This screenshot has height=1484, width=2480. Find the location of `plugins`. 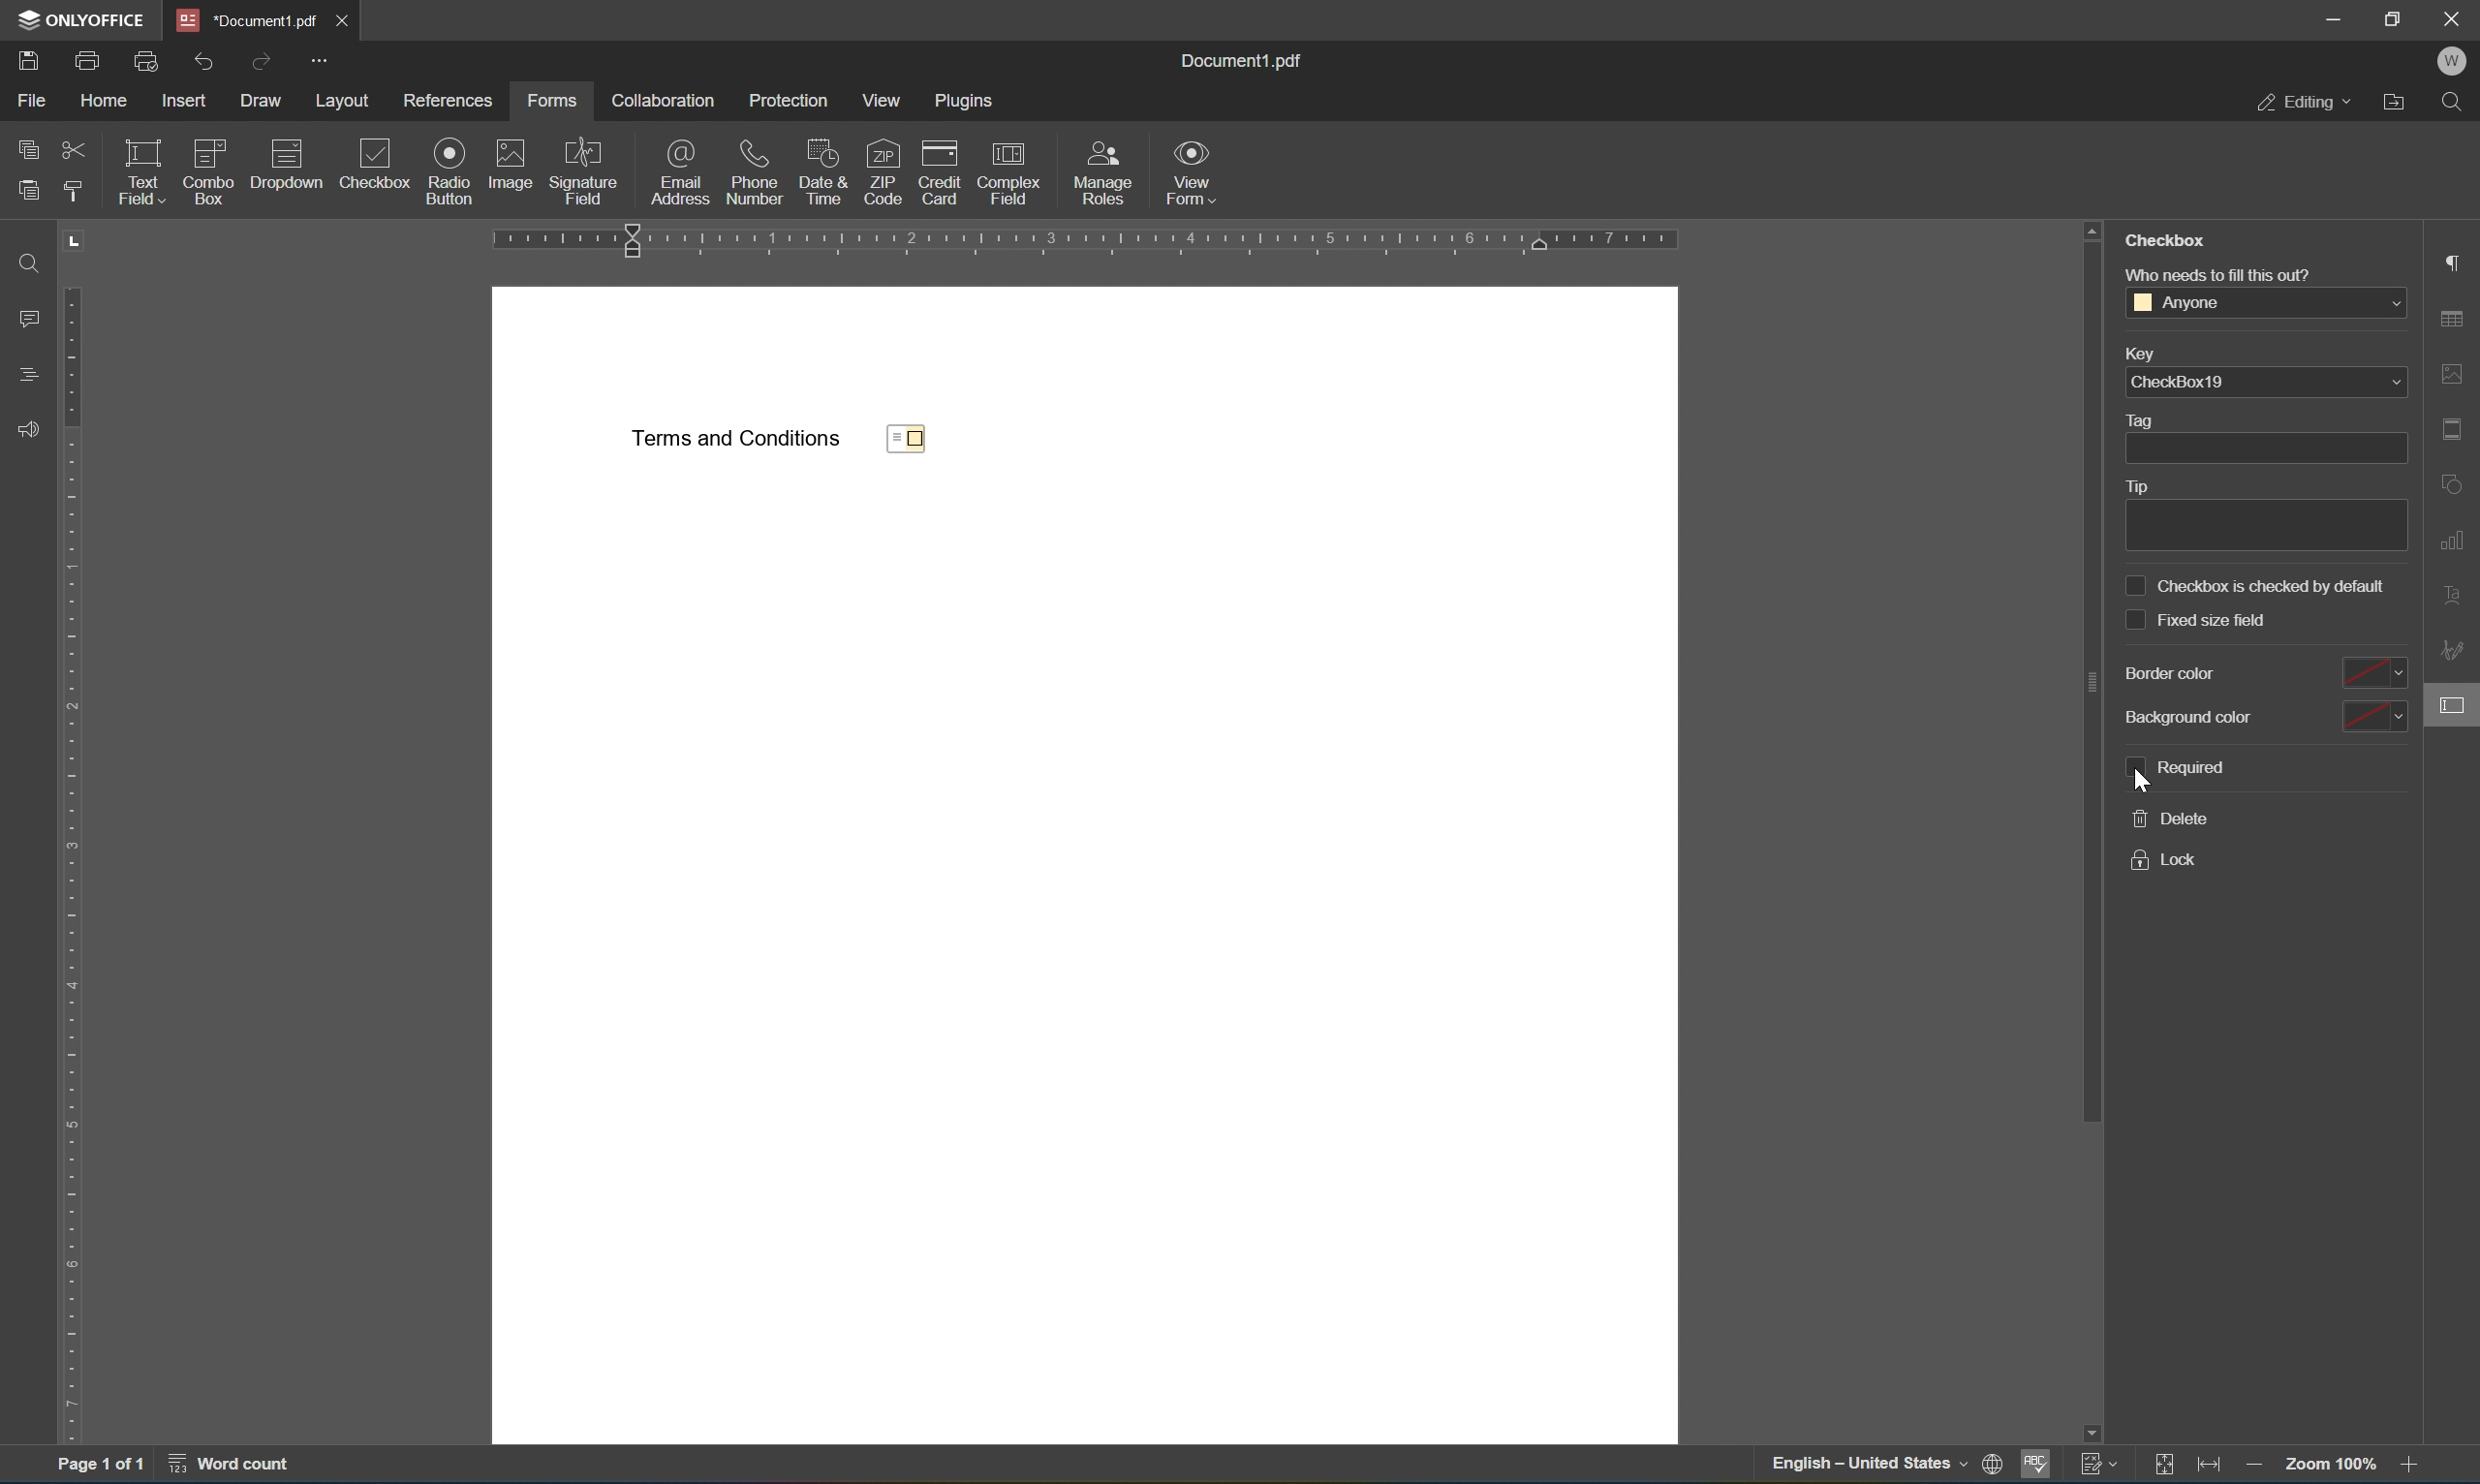

plugins is located at coordinates (967, 102).